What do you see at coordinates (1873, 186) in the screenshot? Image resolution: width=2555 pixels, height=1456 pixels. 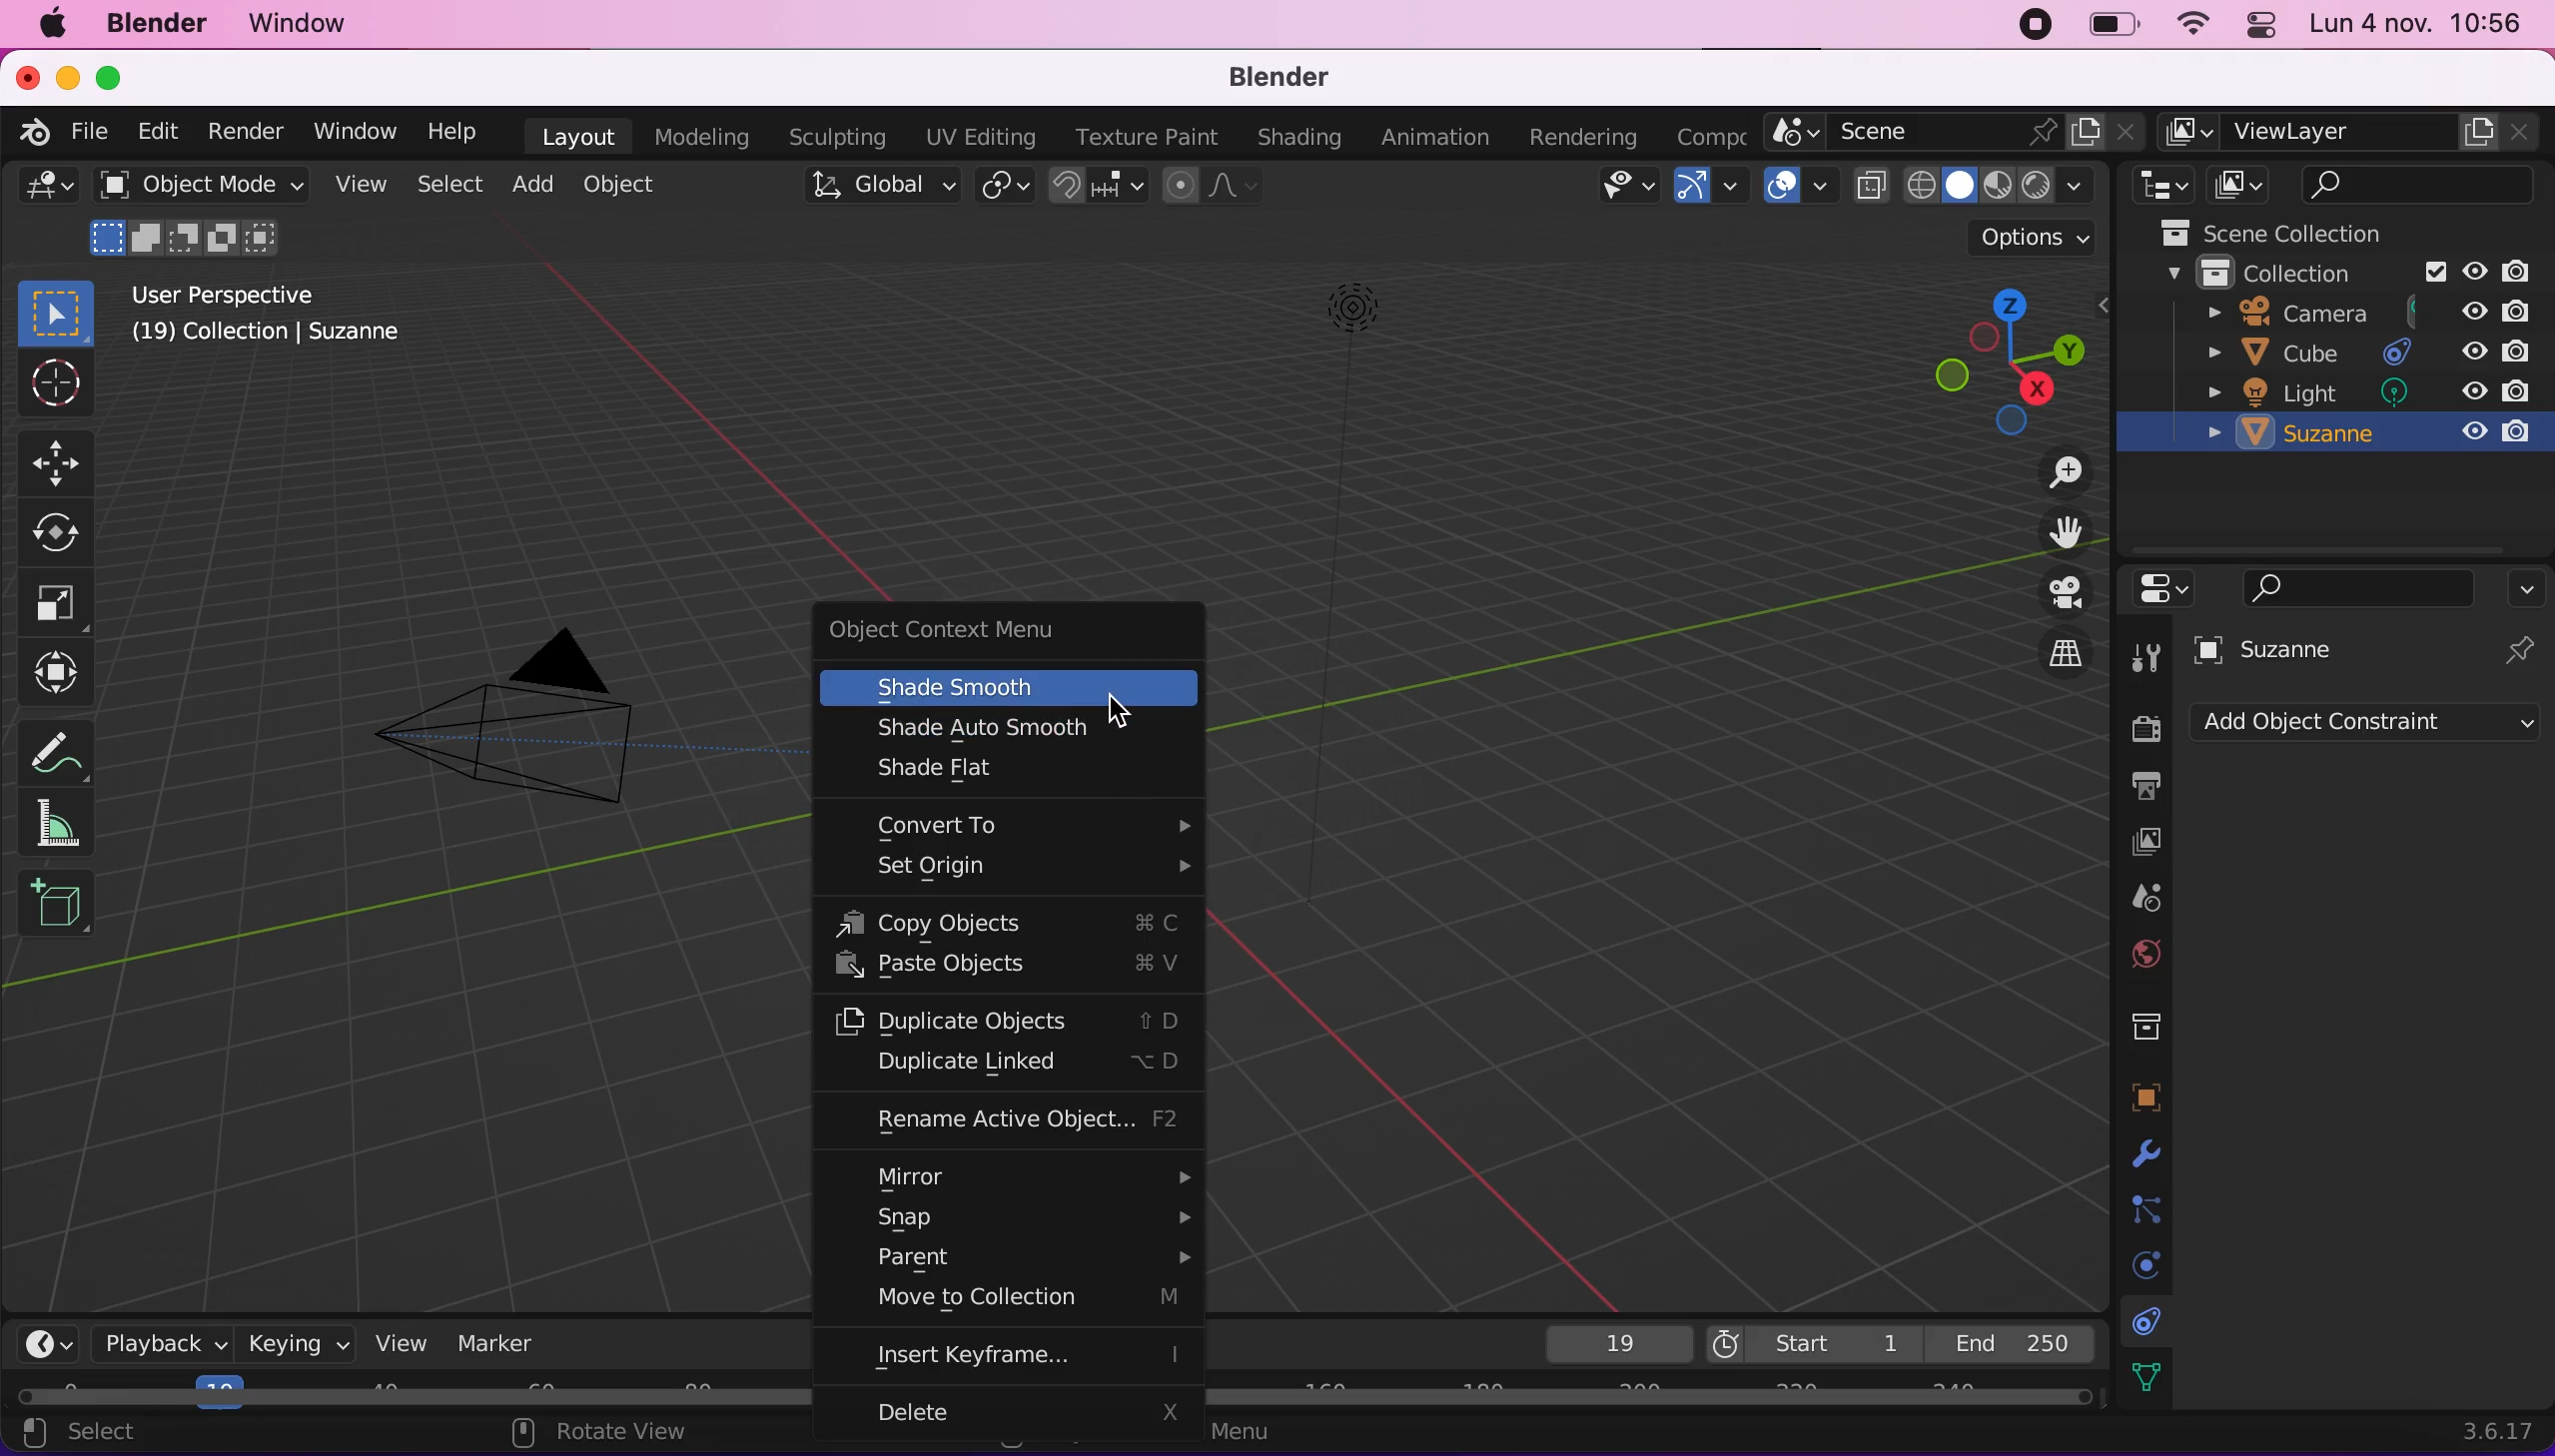 I see `toggle x ray` at bounding box center [1873, 186].